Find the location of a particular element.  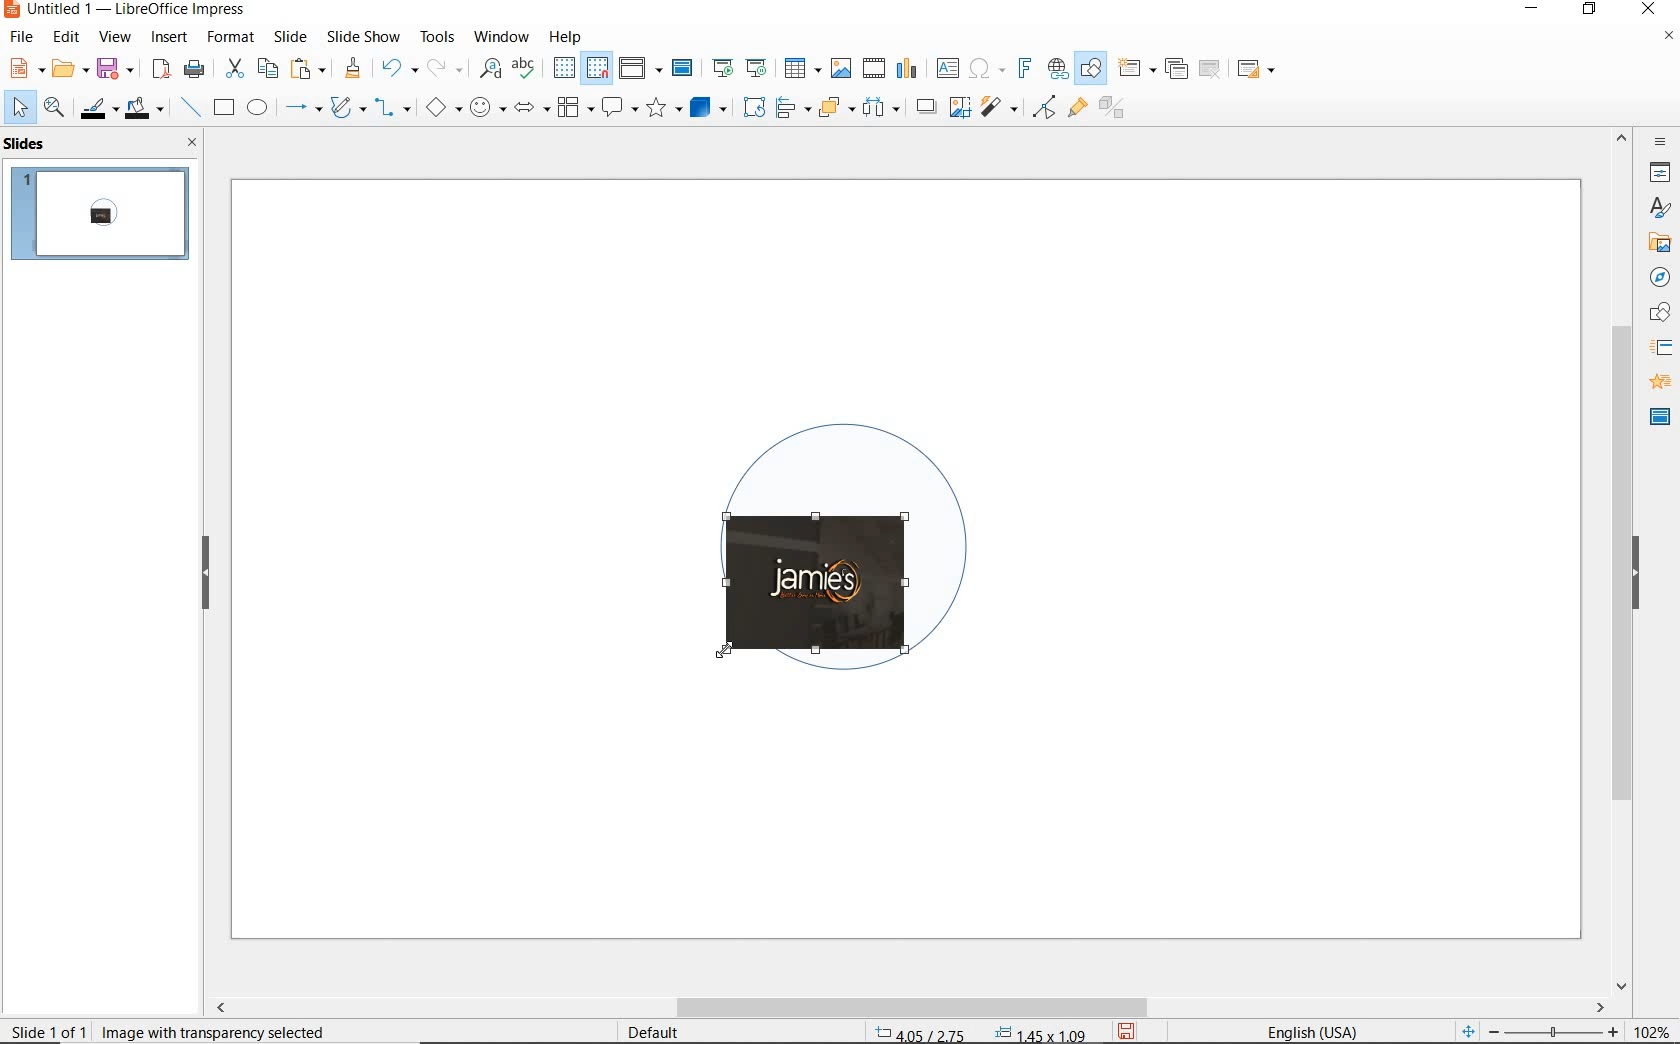

filter is located at coordinates (1001, 104).